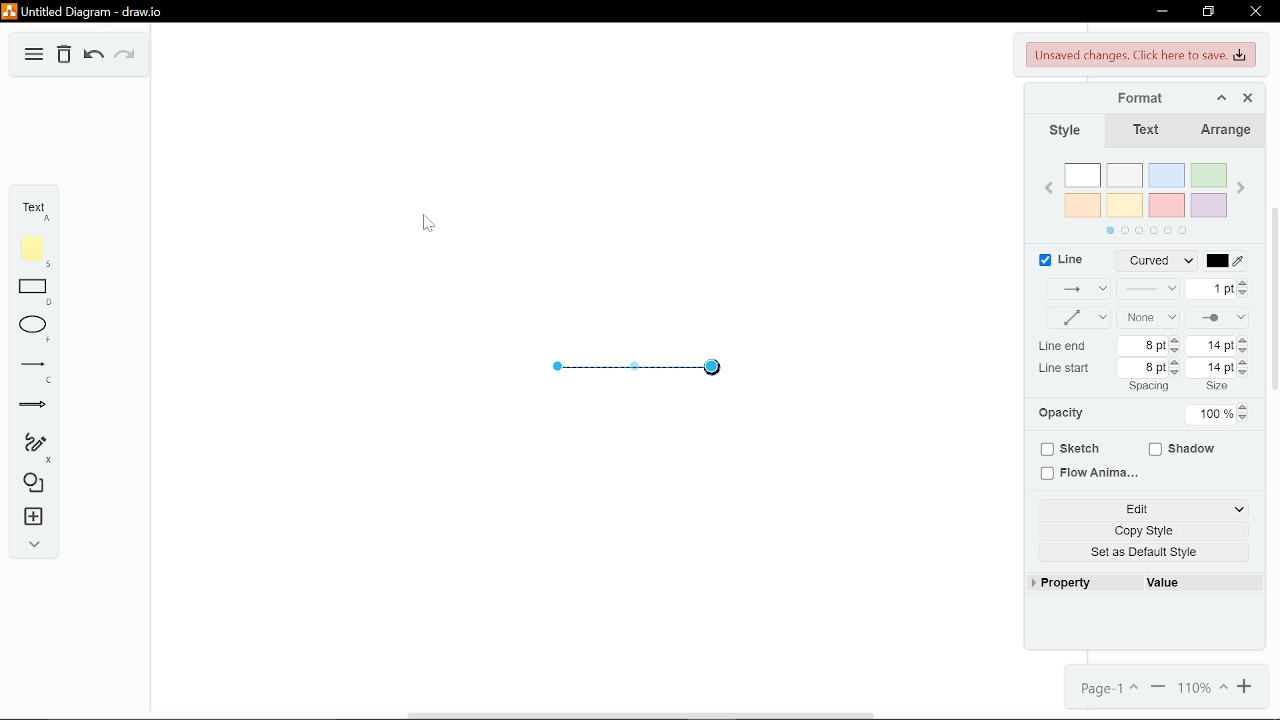 The width and height of the screenshot is (1280, 720). What do you see at coordinates (1063, 346) in the screenshot?
I see `line end` at bounding box center [1063, 346].